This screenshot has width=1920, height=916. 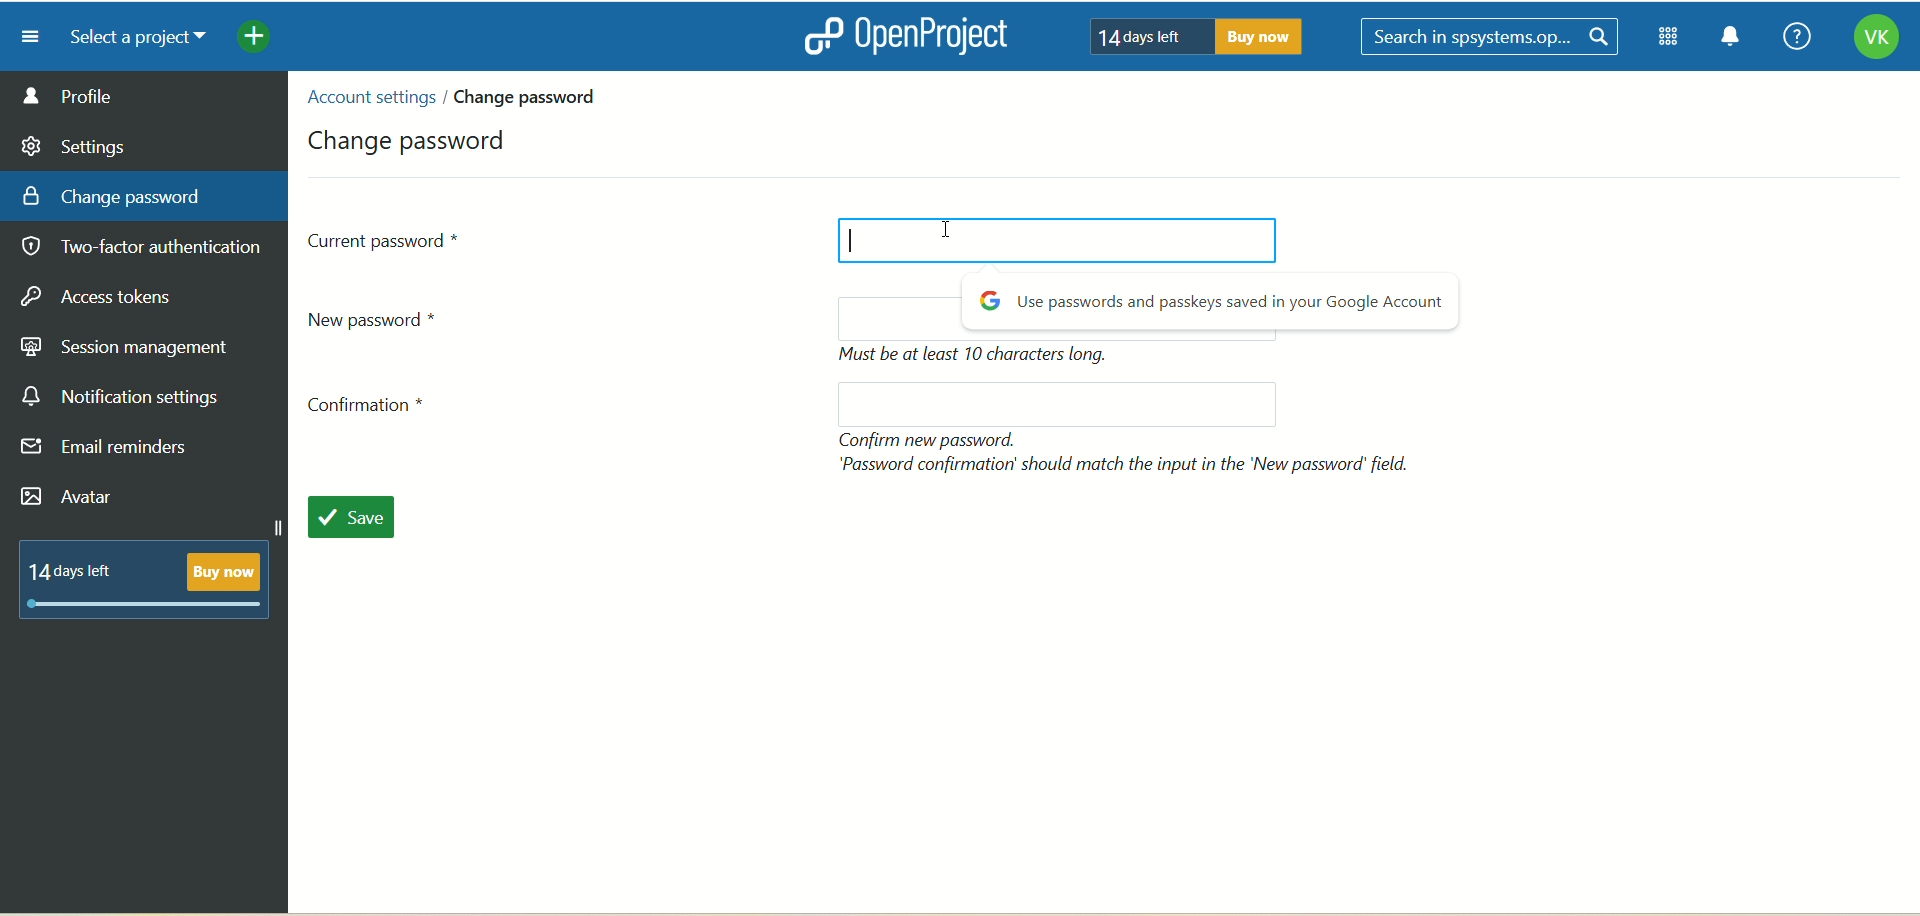 I want to click on settings, so click(x=75, y=143).